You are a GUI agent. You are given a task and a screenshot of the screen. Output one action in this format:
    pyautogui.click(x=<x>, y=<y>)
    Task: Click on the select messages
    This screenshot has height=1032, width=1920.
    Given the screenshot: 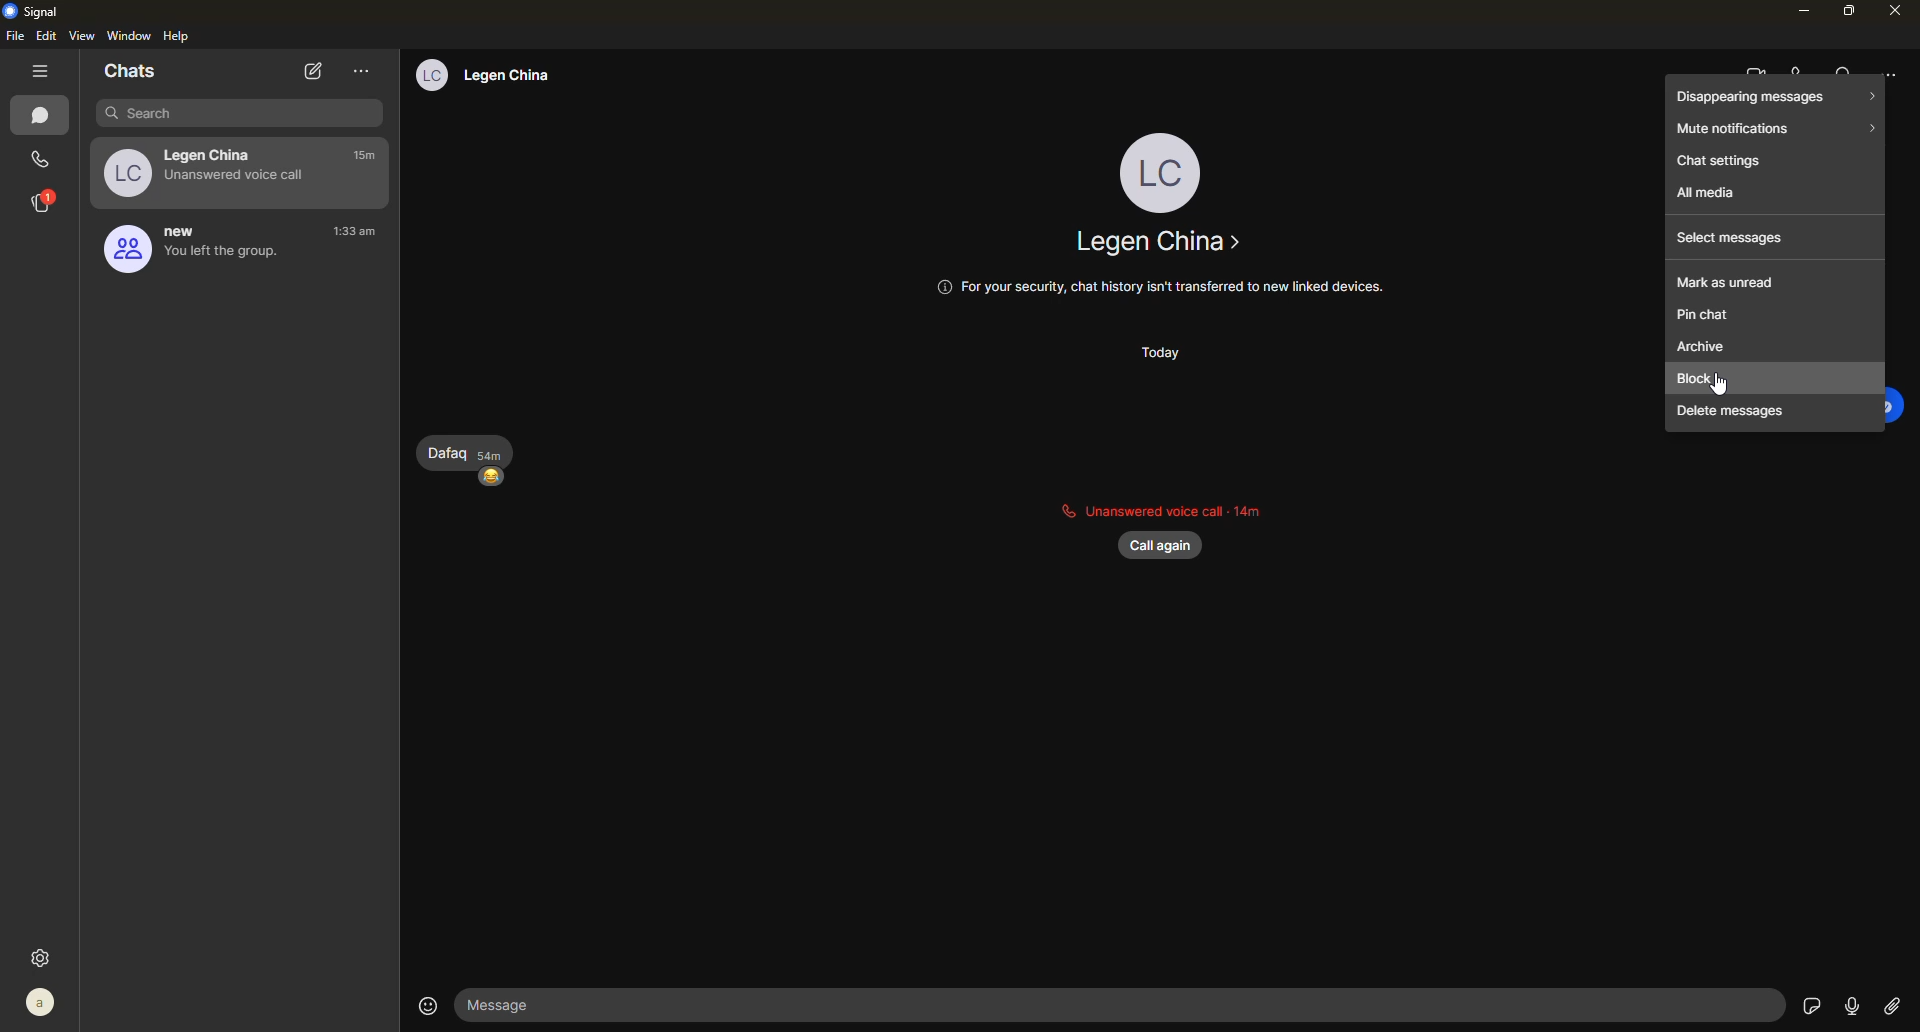 What is the action you would take?
    pyautogui.click(x=1725, y=237)
    